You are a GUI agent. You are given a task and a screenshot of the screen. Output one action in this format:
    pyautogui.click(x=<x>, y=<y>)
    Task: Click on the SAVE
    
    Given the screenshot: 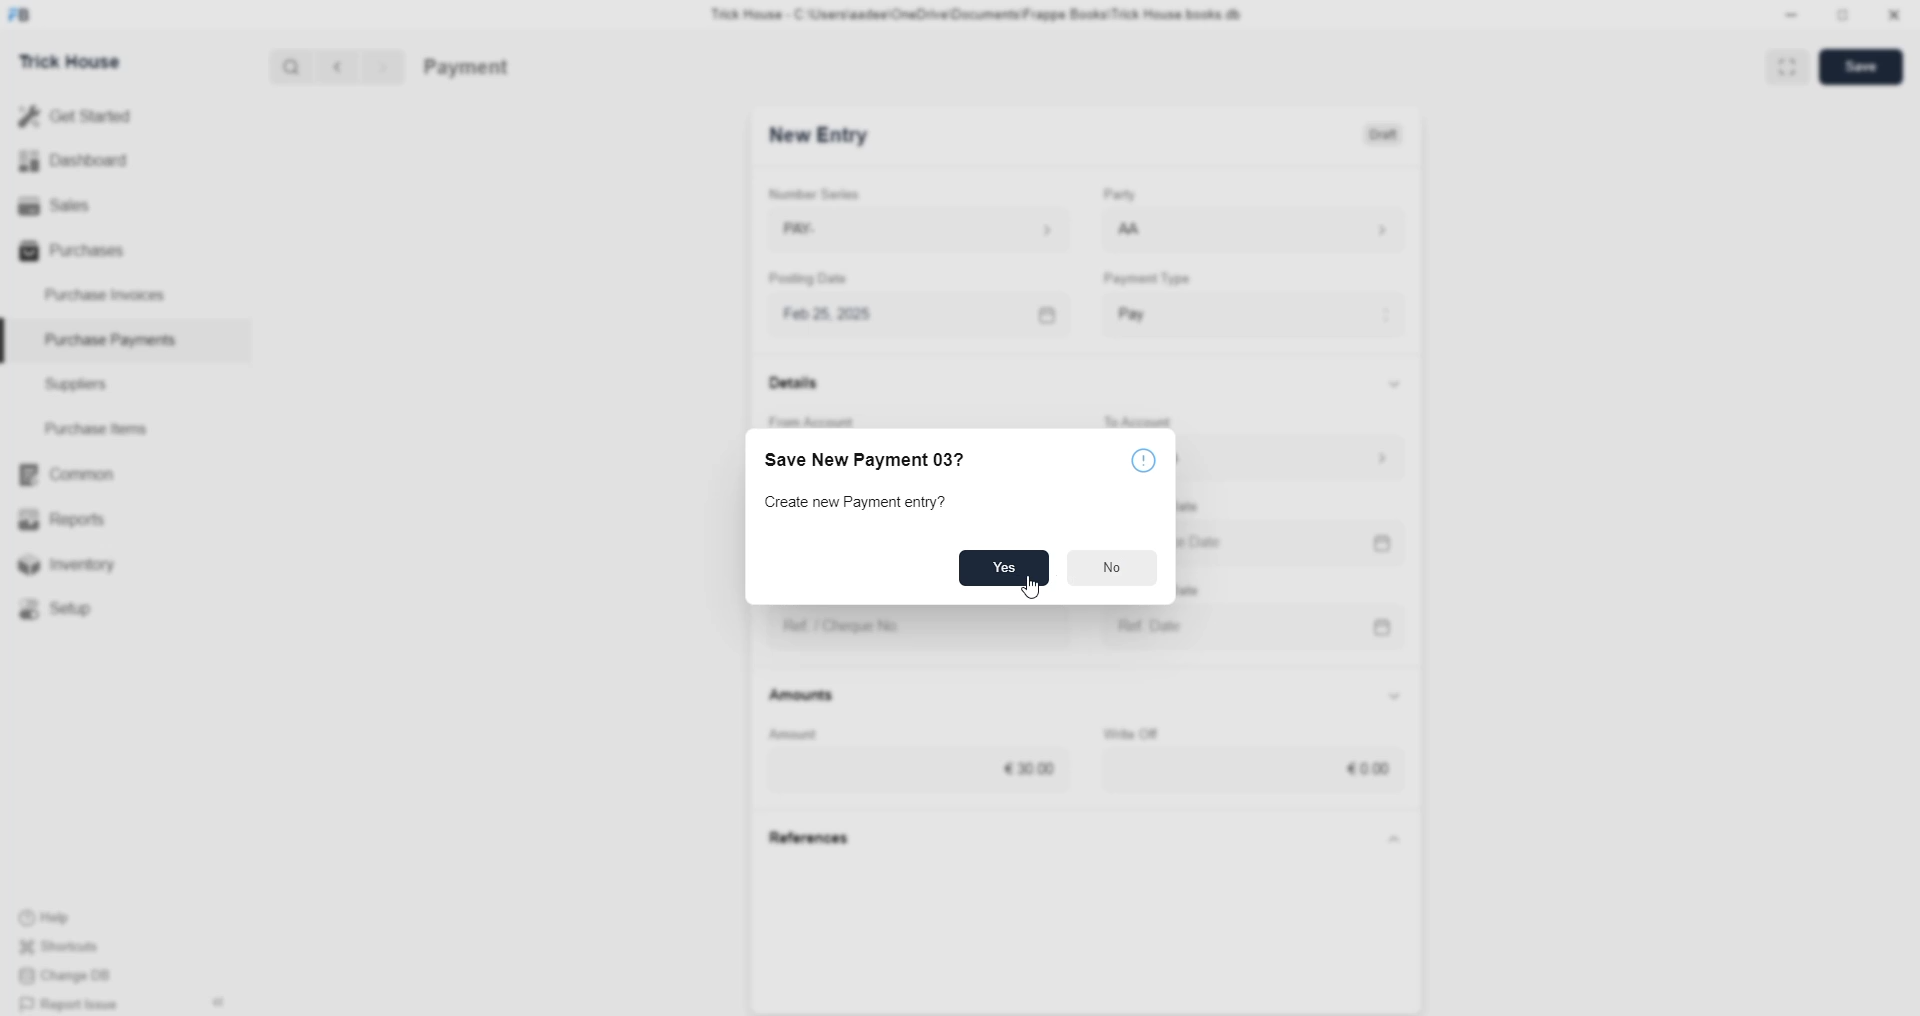 What is the action you would take?
    pyautogui.click(x=1866, y=65)
    